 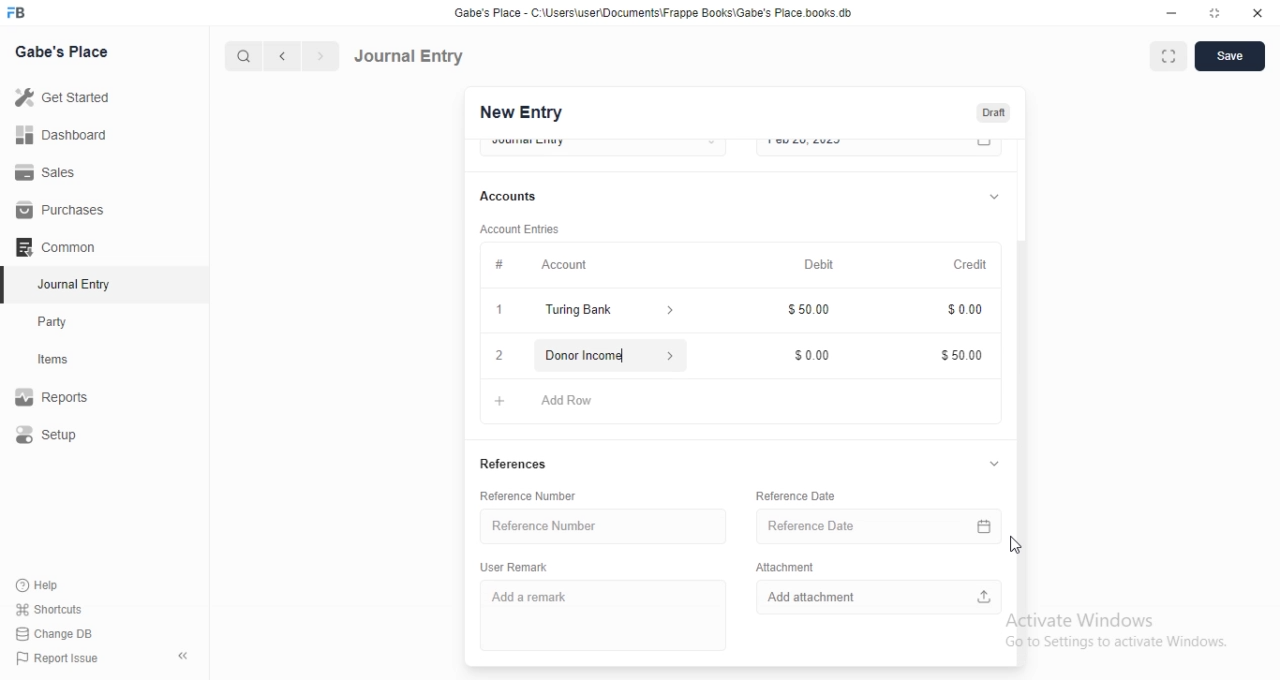 What do you see at coordinates (820, 265) in the screenshot?
I see `Debit` at bounding box center [820, 265].